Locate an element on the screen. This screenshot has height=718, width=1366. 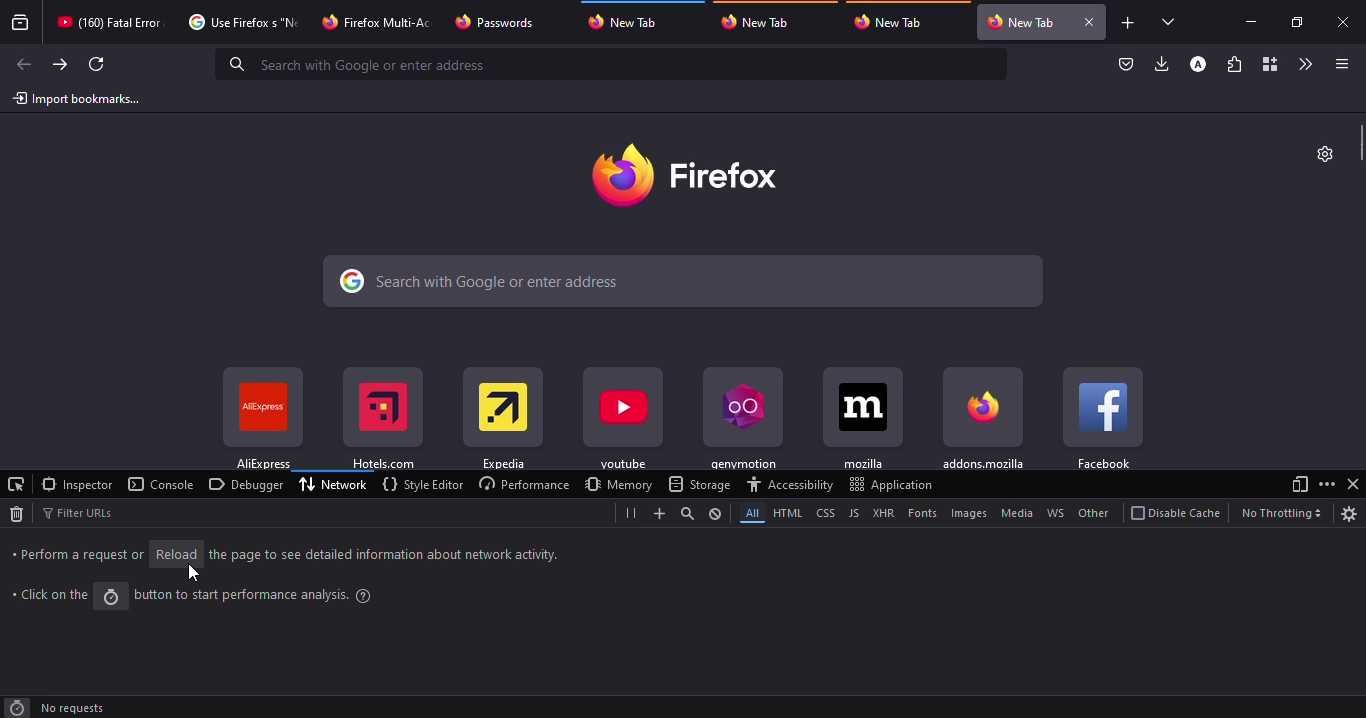
open menu is located at coordinates (1339, 63).